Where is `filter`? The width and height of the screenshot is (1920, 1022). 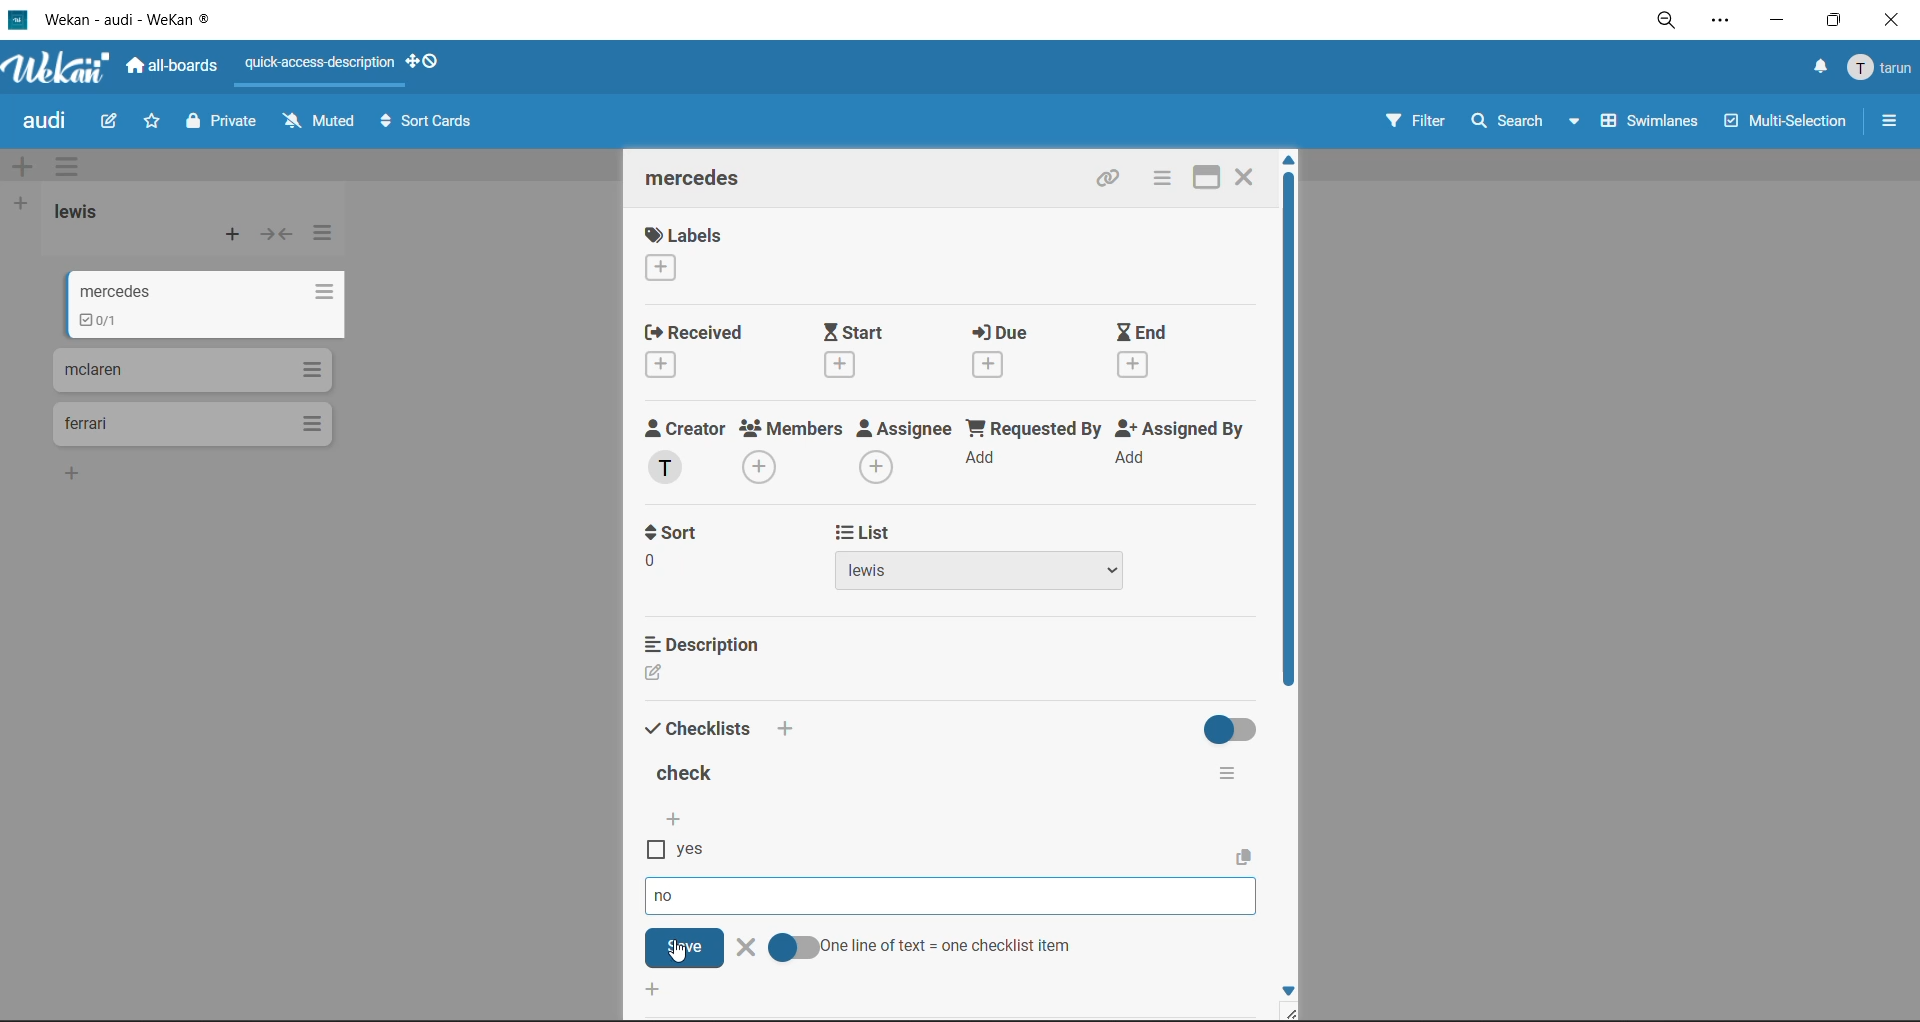 filter is located at coordinates (1413, 124).